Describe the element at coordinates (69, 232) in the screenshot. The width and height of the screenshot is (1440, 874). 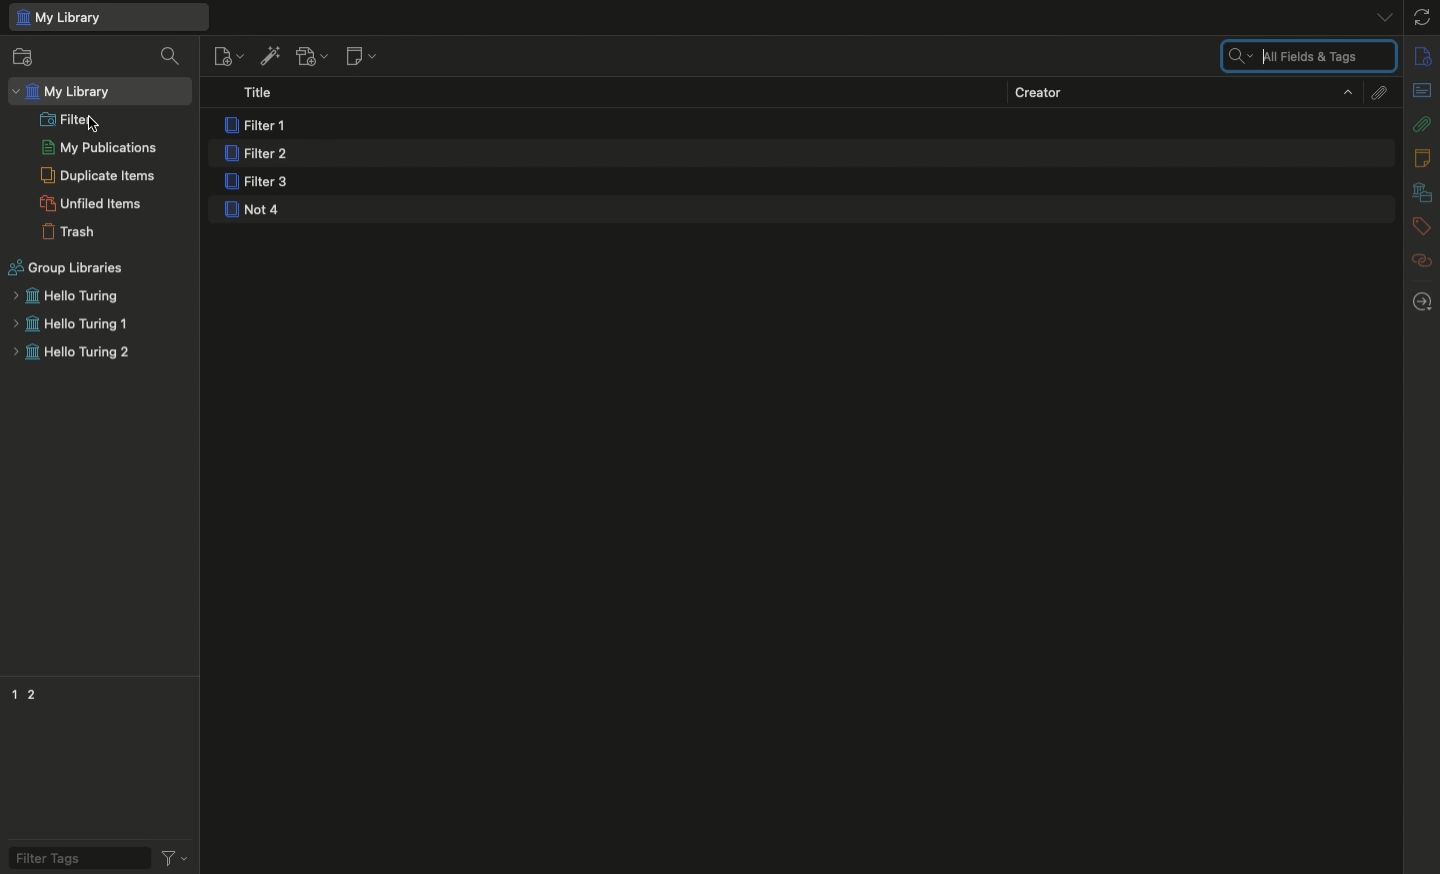
I see `Trash` at that location.